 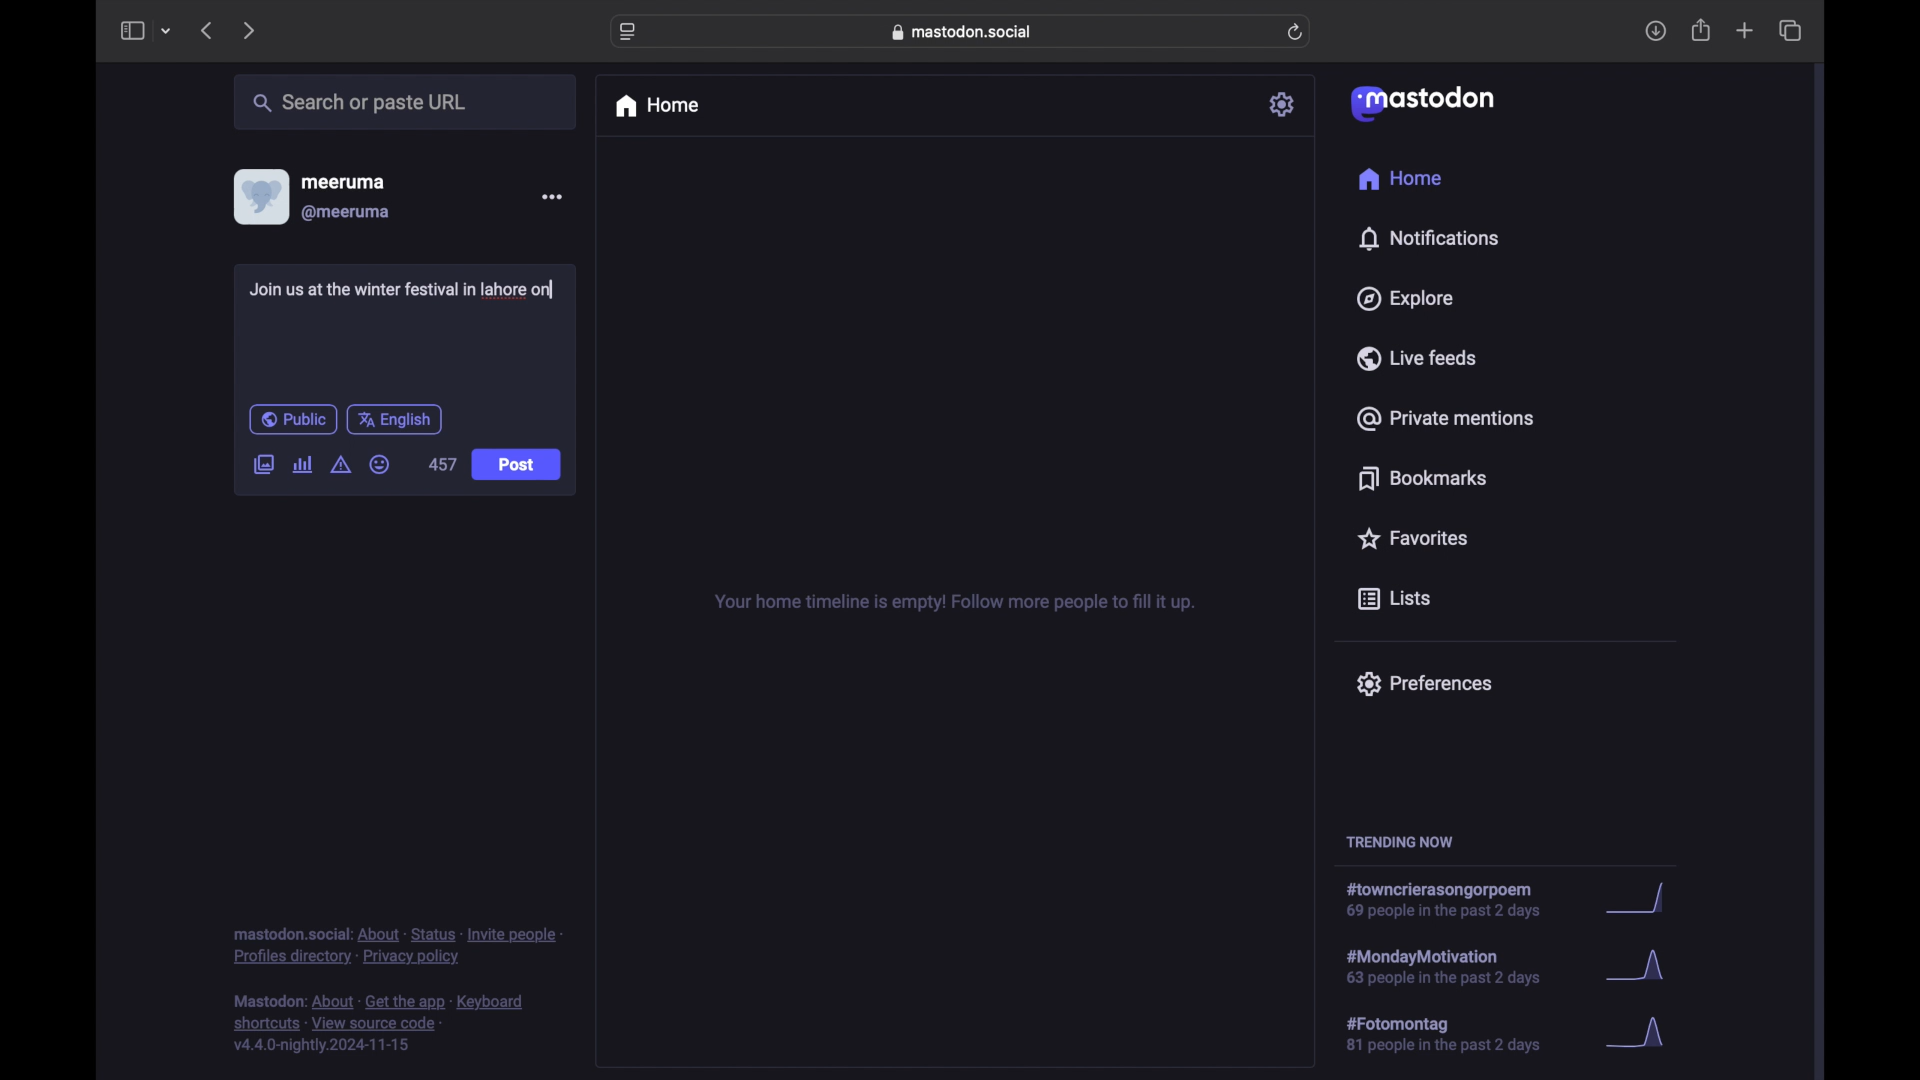 What do you see at coordinates (1394, 600) in the screenshot?
I see `lists` at bounding box center [1394, 600].